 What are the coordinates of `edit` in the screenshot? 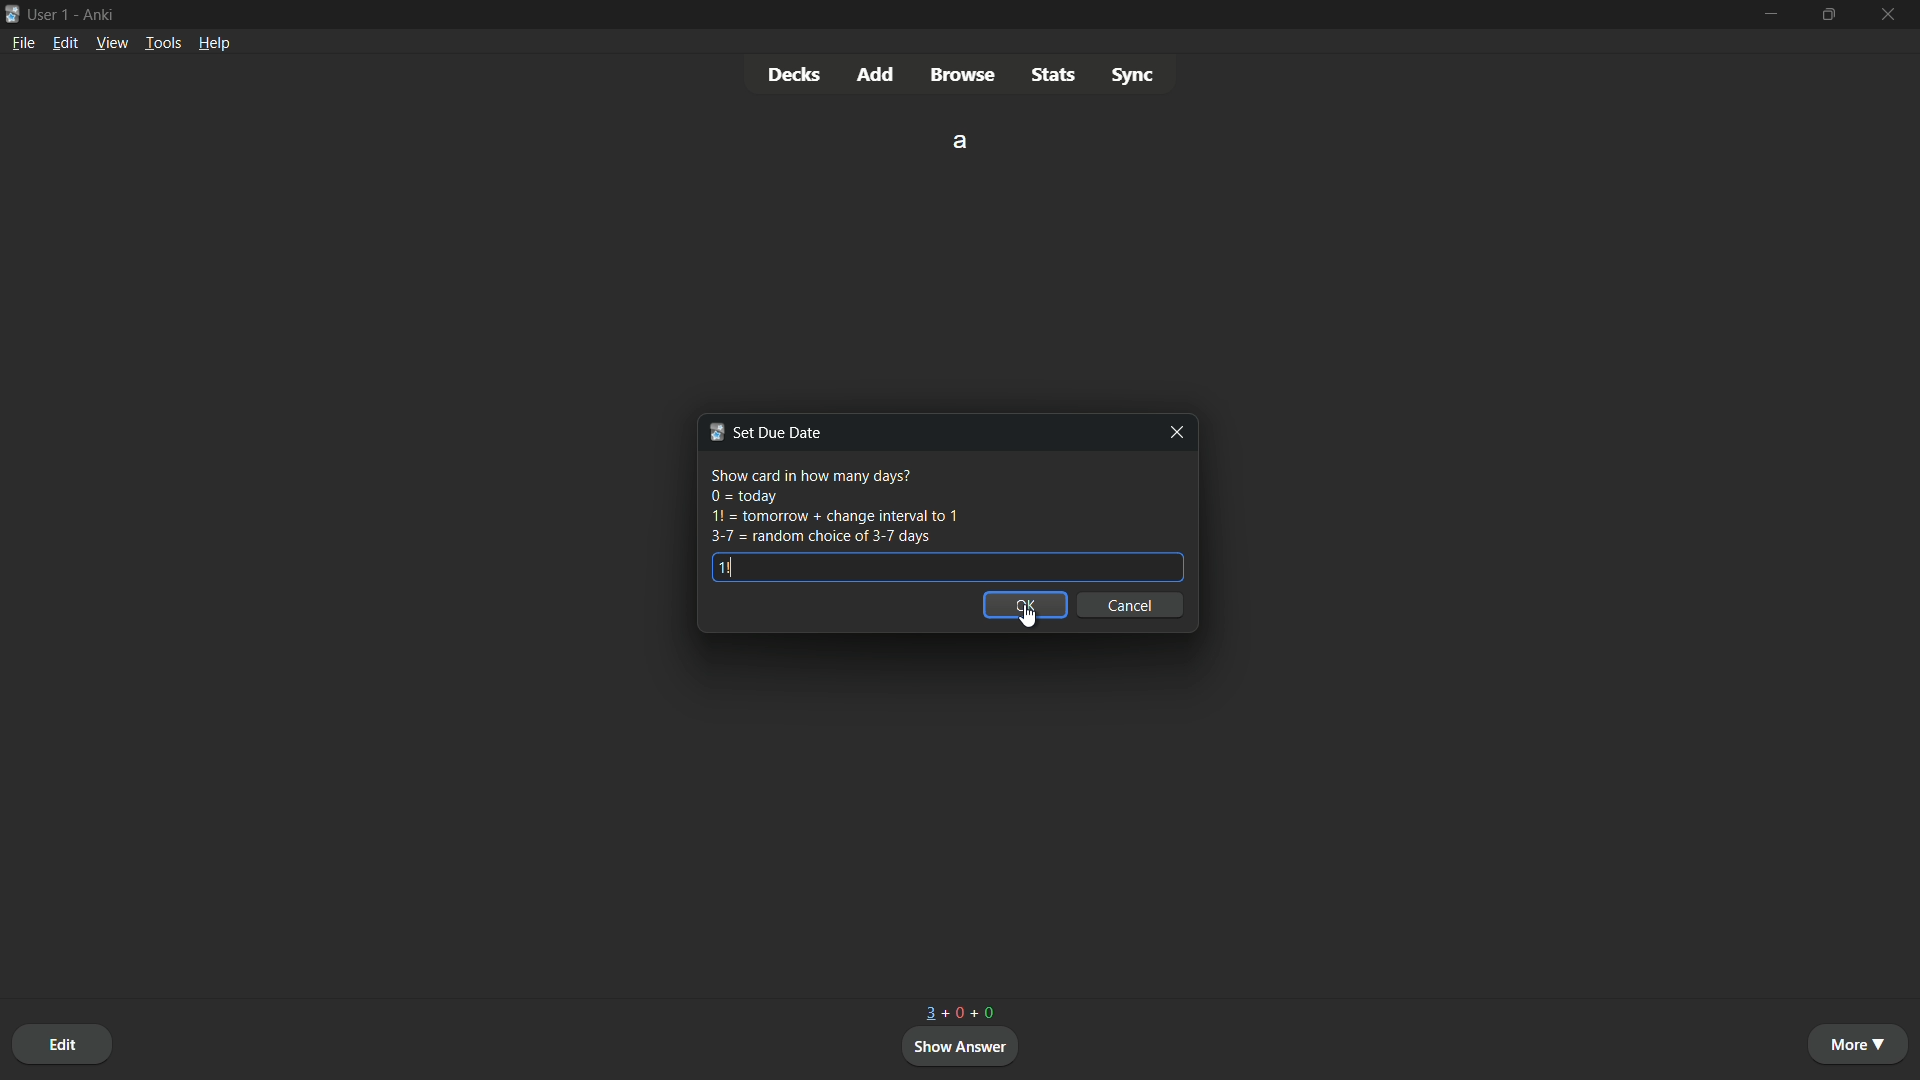 It's located at (62, 1044).